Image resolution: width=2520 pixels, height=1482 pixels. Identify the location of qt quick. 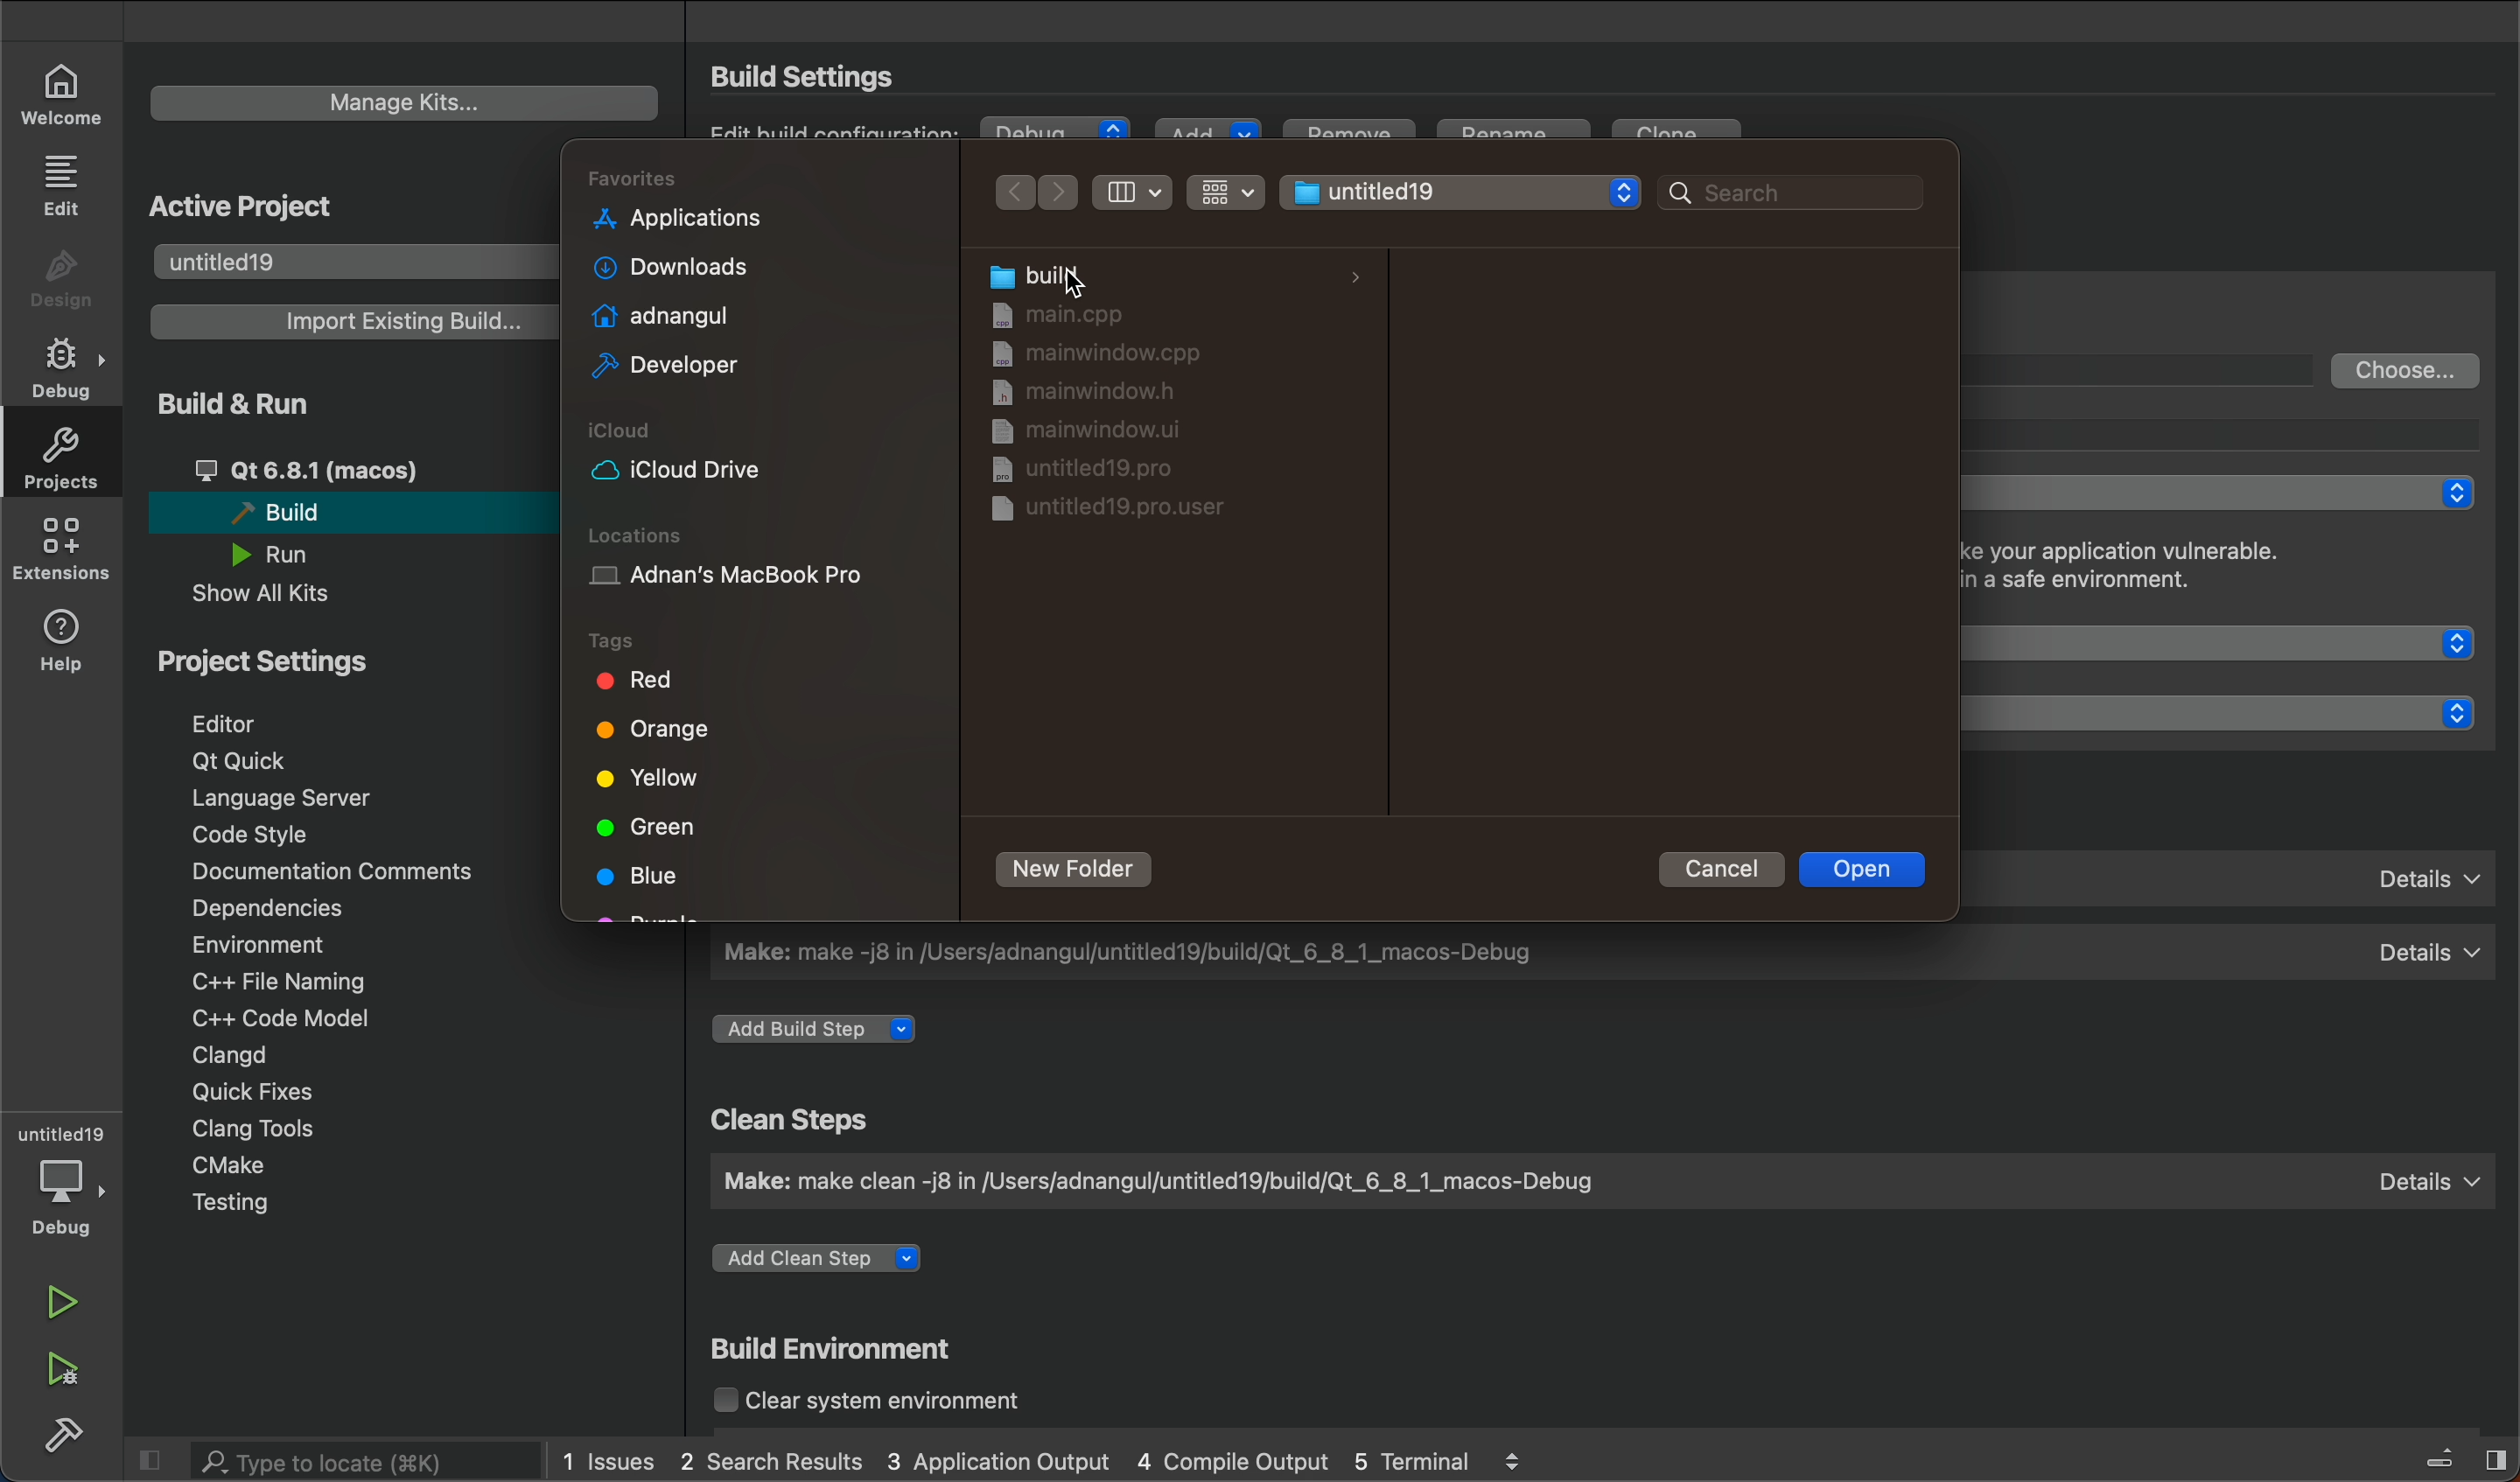
(2237, 642).